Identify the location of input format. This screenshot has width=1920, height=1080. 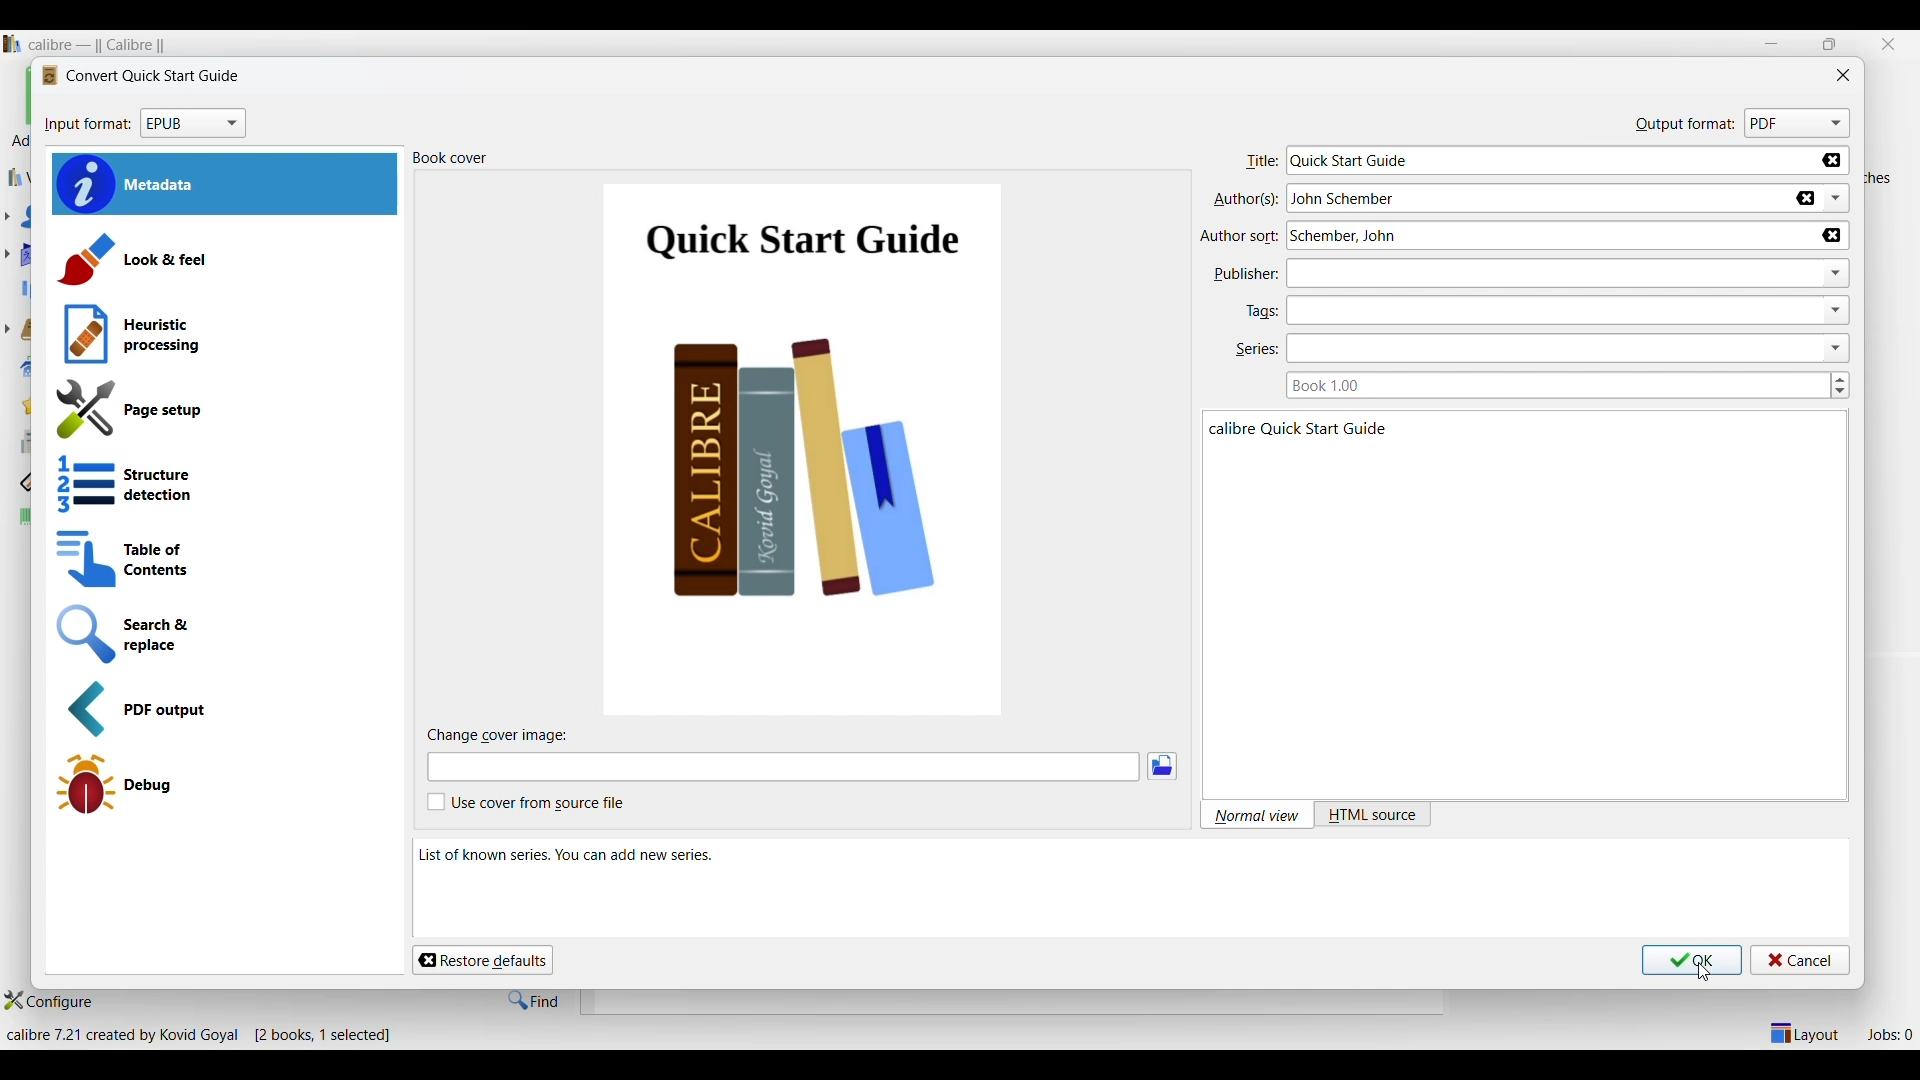
(88, 124).